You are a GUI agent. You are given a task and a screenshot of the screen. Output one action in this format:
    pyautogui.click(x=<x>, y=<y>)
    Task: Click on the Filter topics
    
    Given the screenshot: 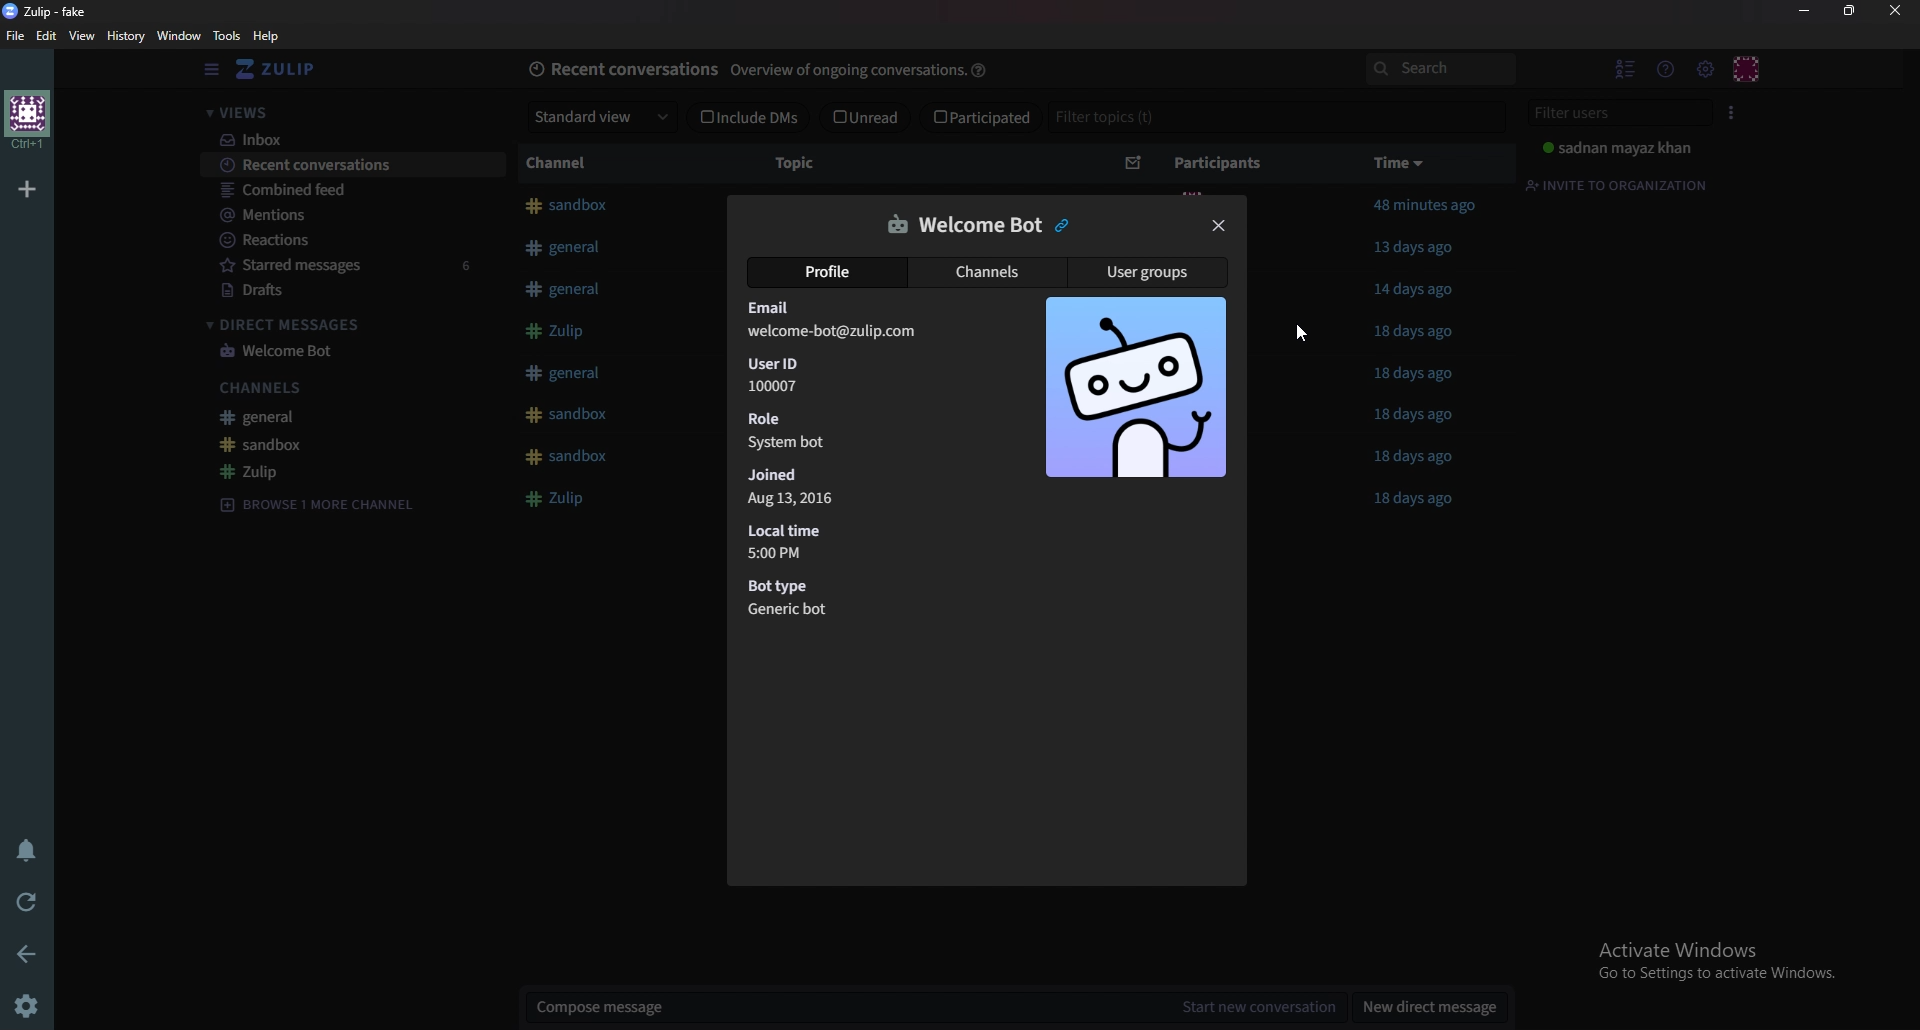 What is the action you would take?
    pyautogui.click(x=1122, y=118)
    